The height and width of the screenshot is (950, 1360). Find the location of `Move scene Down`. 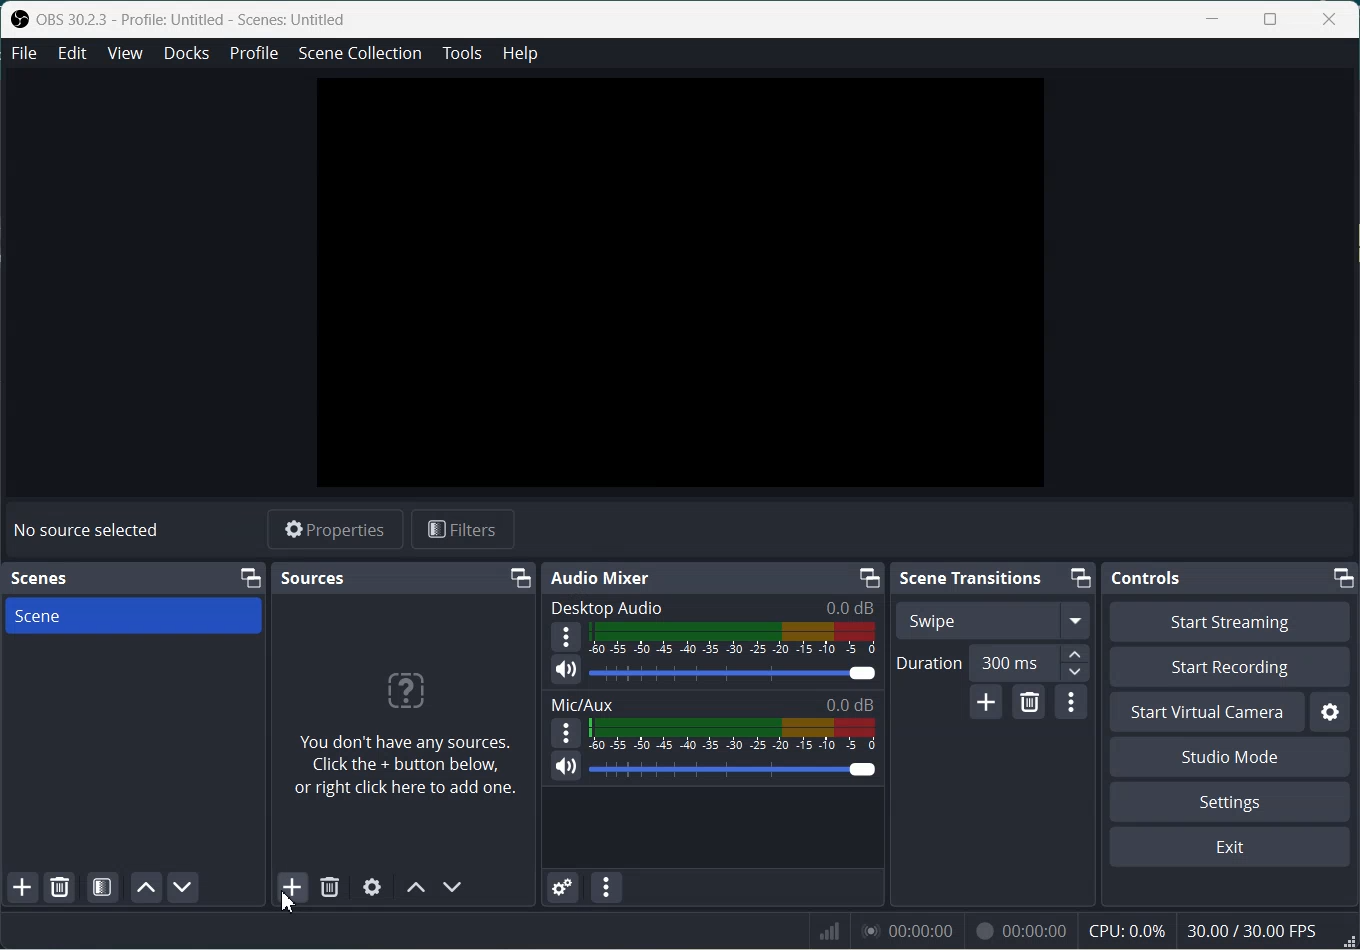

Move scene Down is located at coordinates (183, 887).